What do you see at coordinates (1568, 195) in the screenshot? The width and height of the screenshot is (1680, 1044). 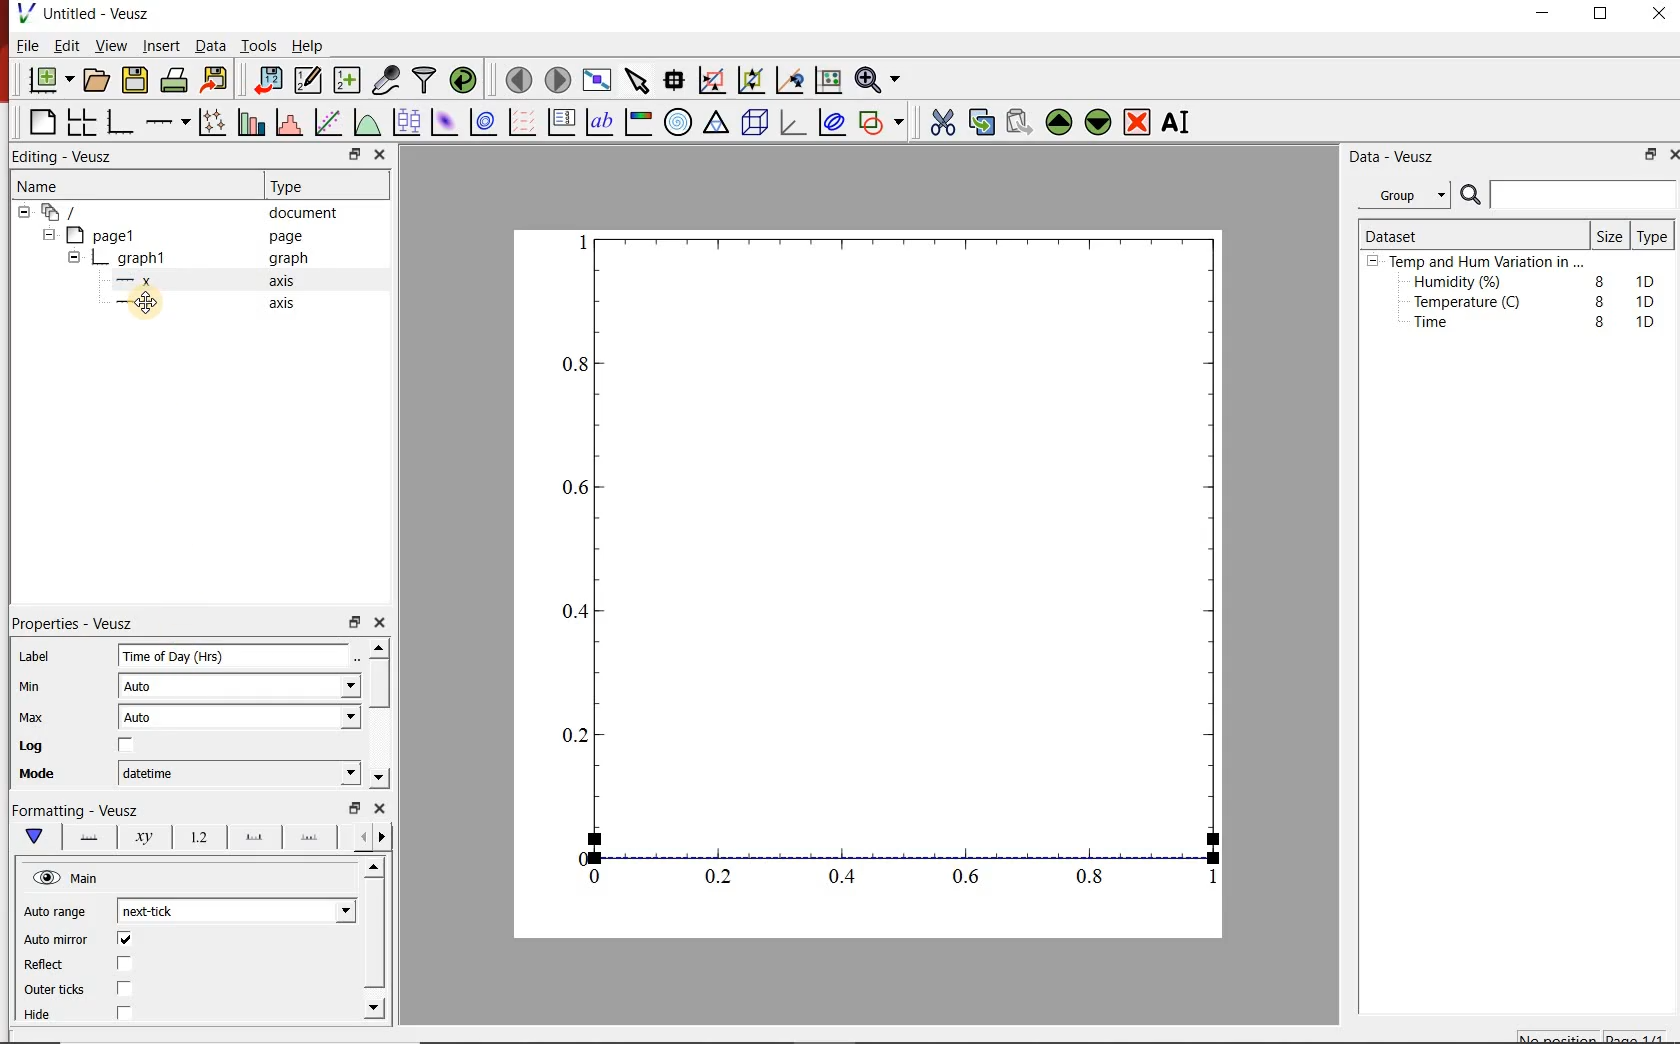 I see `Search bar` at bounding box center [1568, 195].